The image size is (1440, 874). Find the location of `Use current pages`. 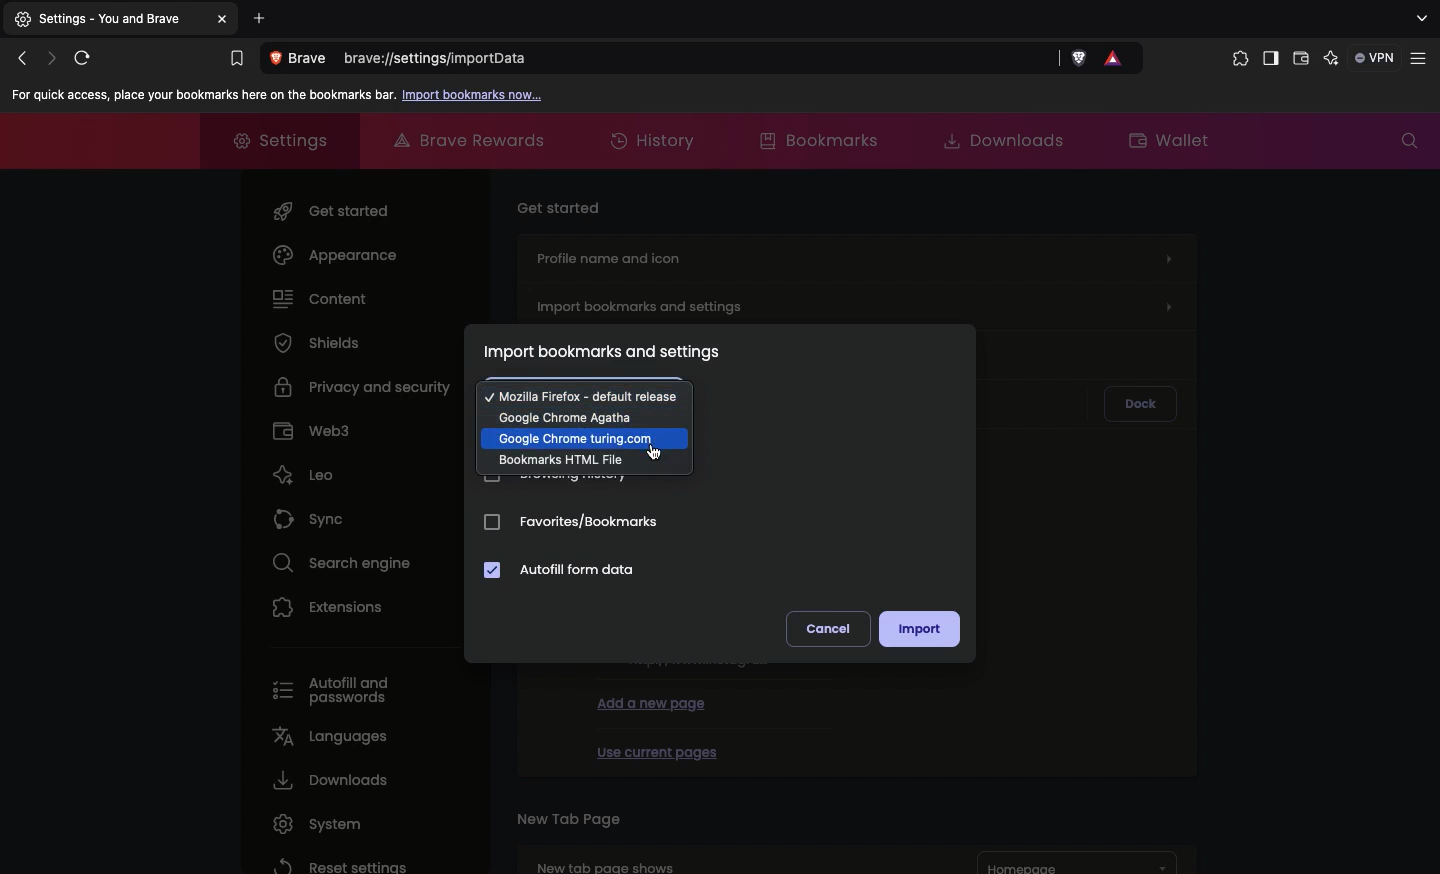

Use current pages is located at coordinates (656, 749).